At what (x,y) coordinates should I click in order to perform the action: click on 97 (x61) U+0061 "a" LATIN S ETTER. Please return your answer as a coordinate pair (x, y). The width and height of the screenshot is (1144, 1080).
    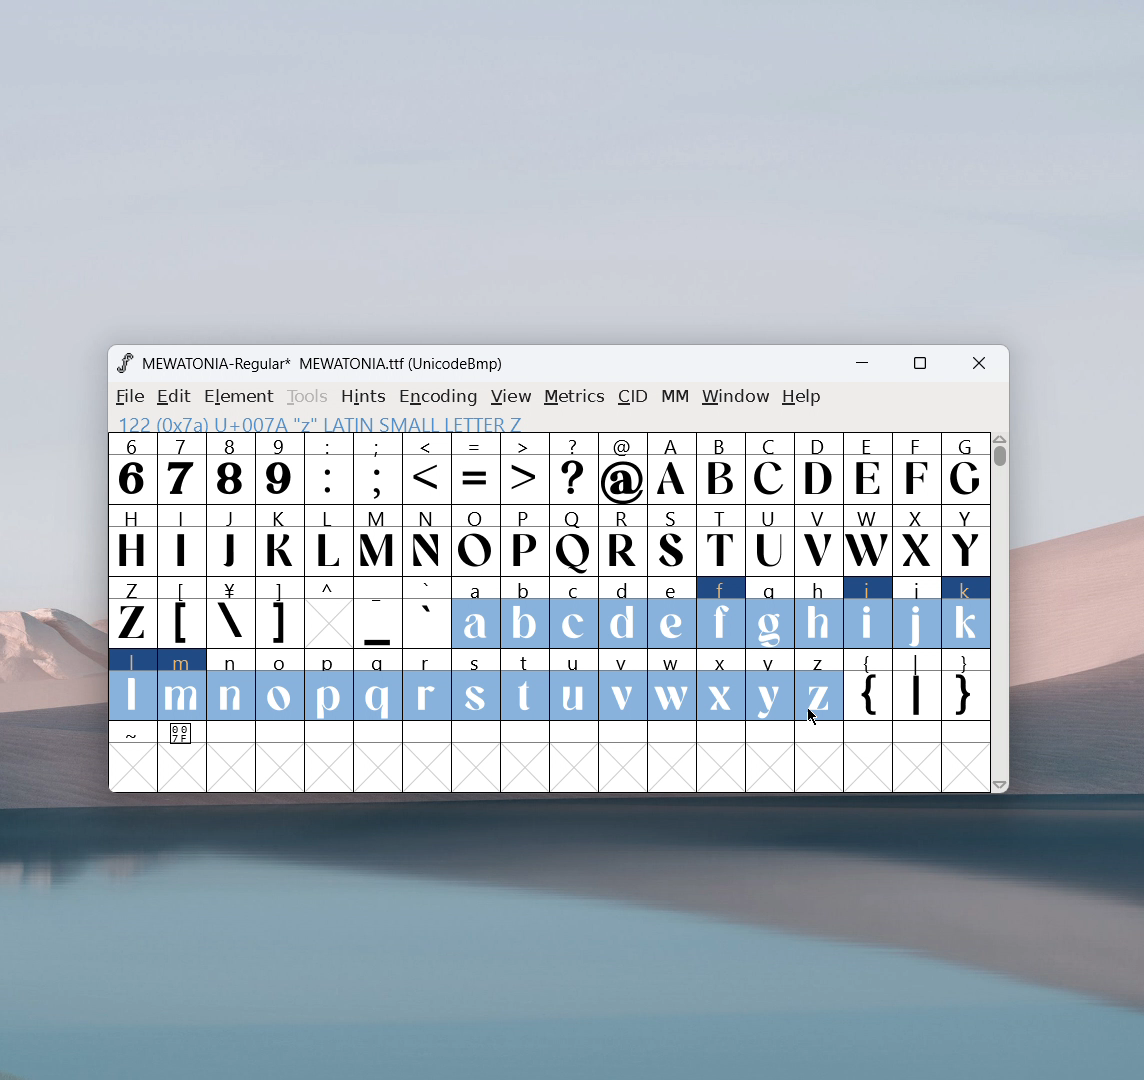
    Looking at the image, I should click on (315, 422).